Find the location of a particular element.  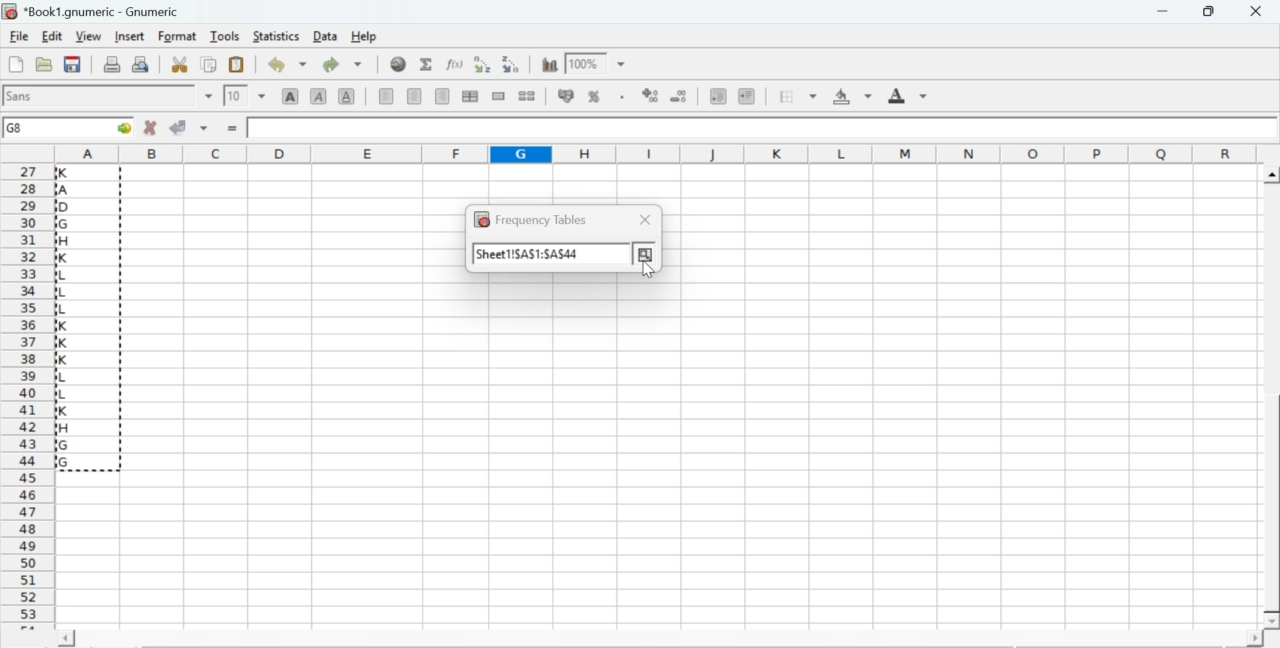

Sort the selected region in descending order based on the first column selected is located at coordinates (512, 62).